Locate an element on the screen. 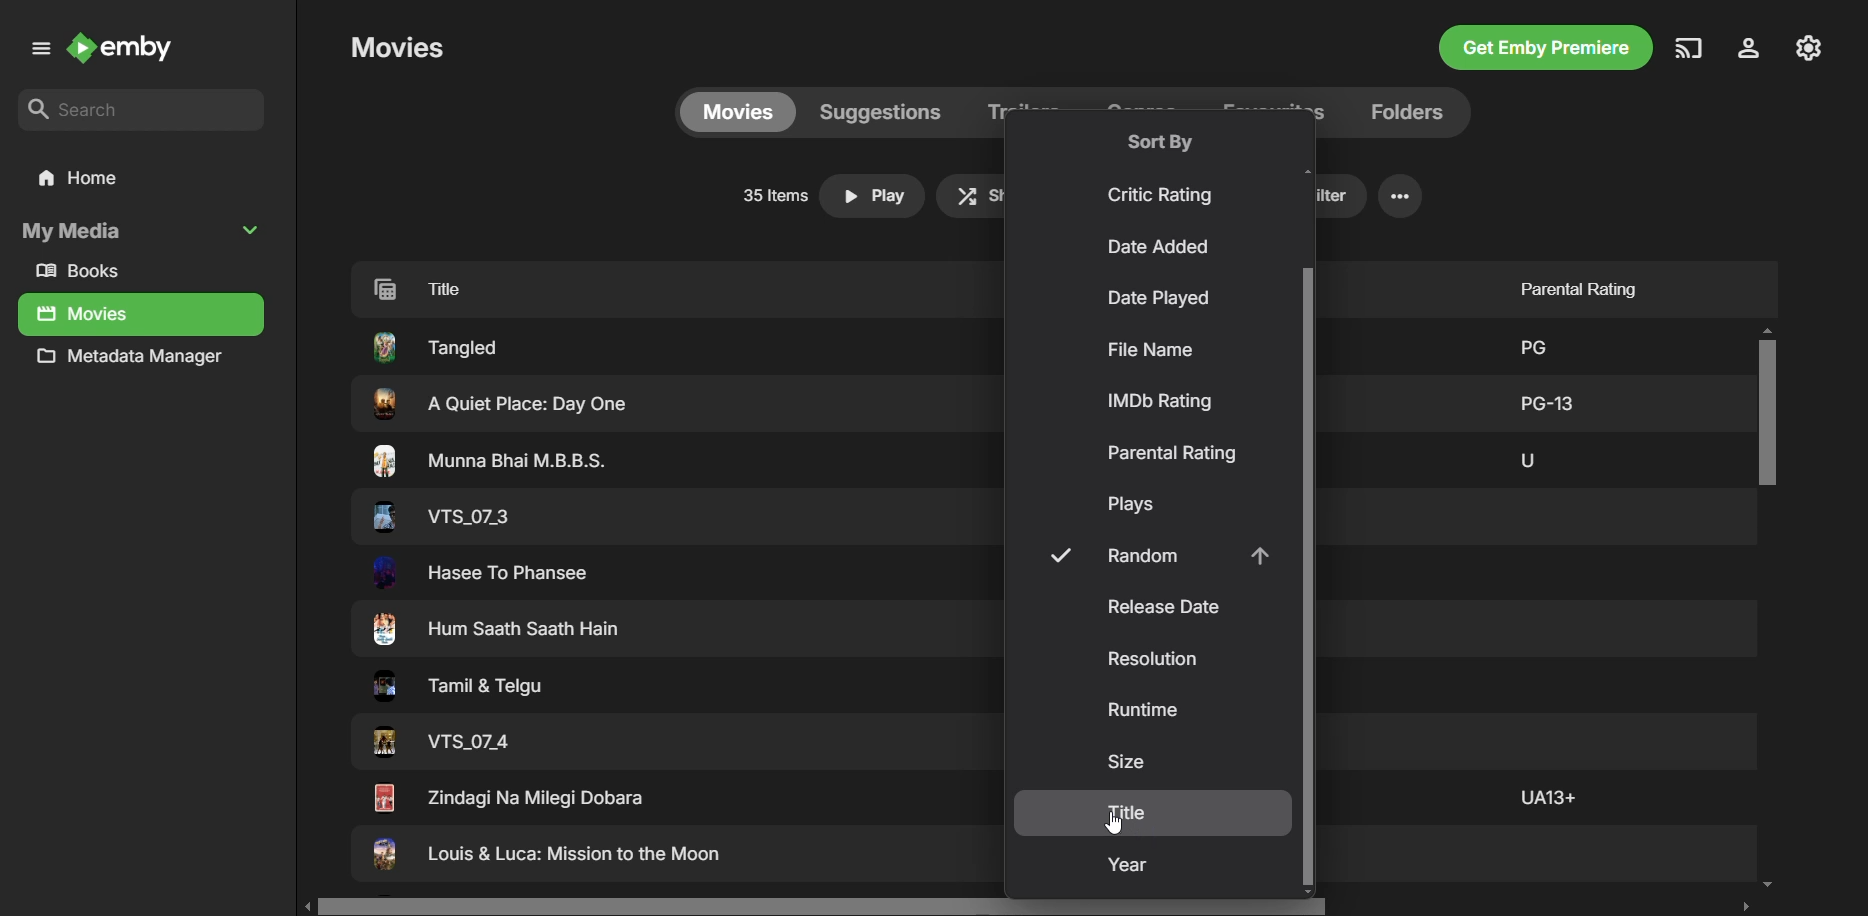 The height and width of the screenshot is (916, 1868). Trailers is located at coordinates (1024, 113).